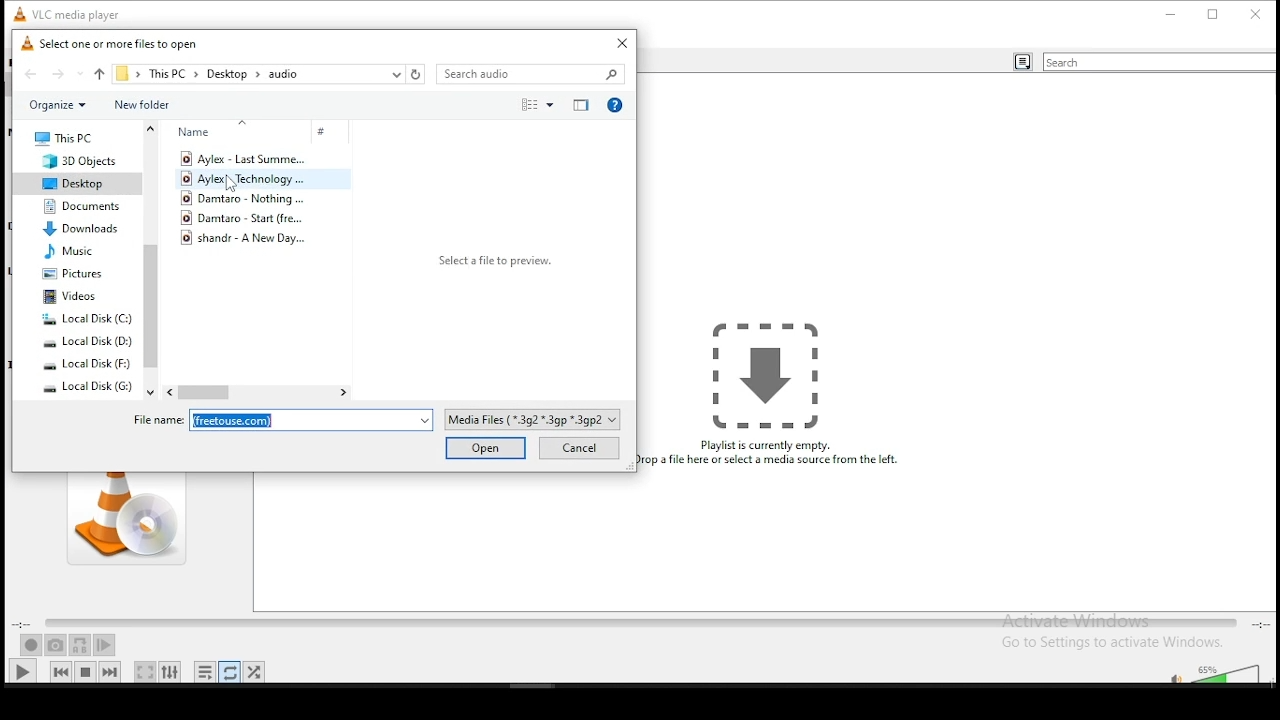 The height and width of the screenshot is (720, 1280). I want to click on close window, so click(1257, 13).